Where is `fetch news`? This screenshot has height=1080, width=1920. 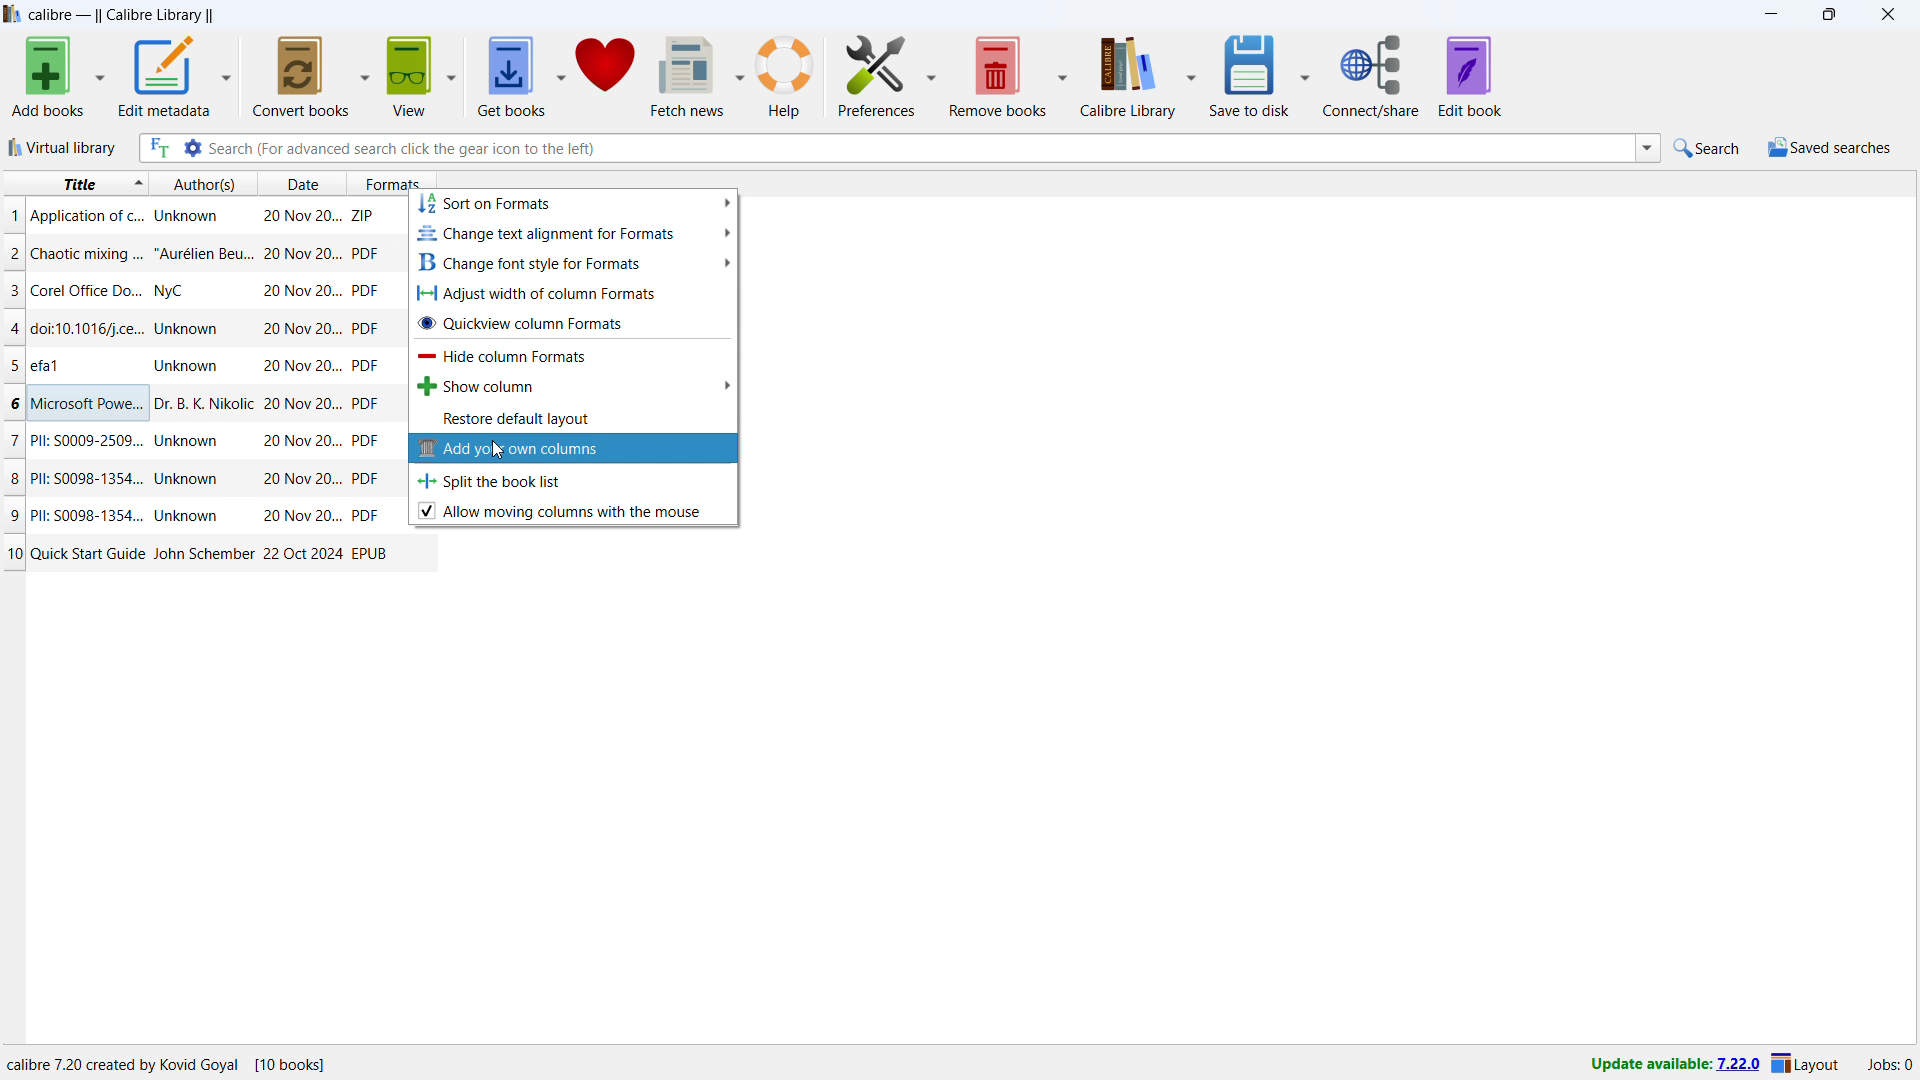
fetch news is located at coordinates (689, 76).